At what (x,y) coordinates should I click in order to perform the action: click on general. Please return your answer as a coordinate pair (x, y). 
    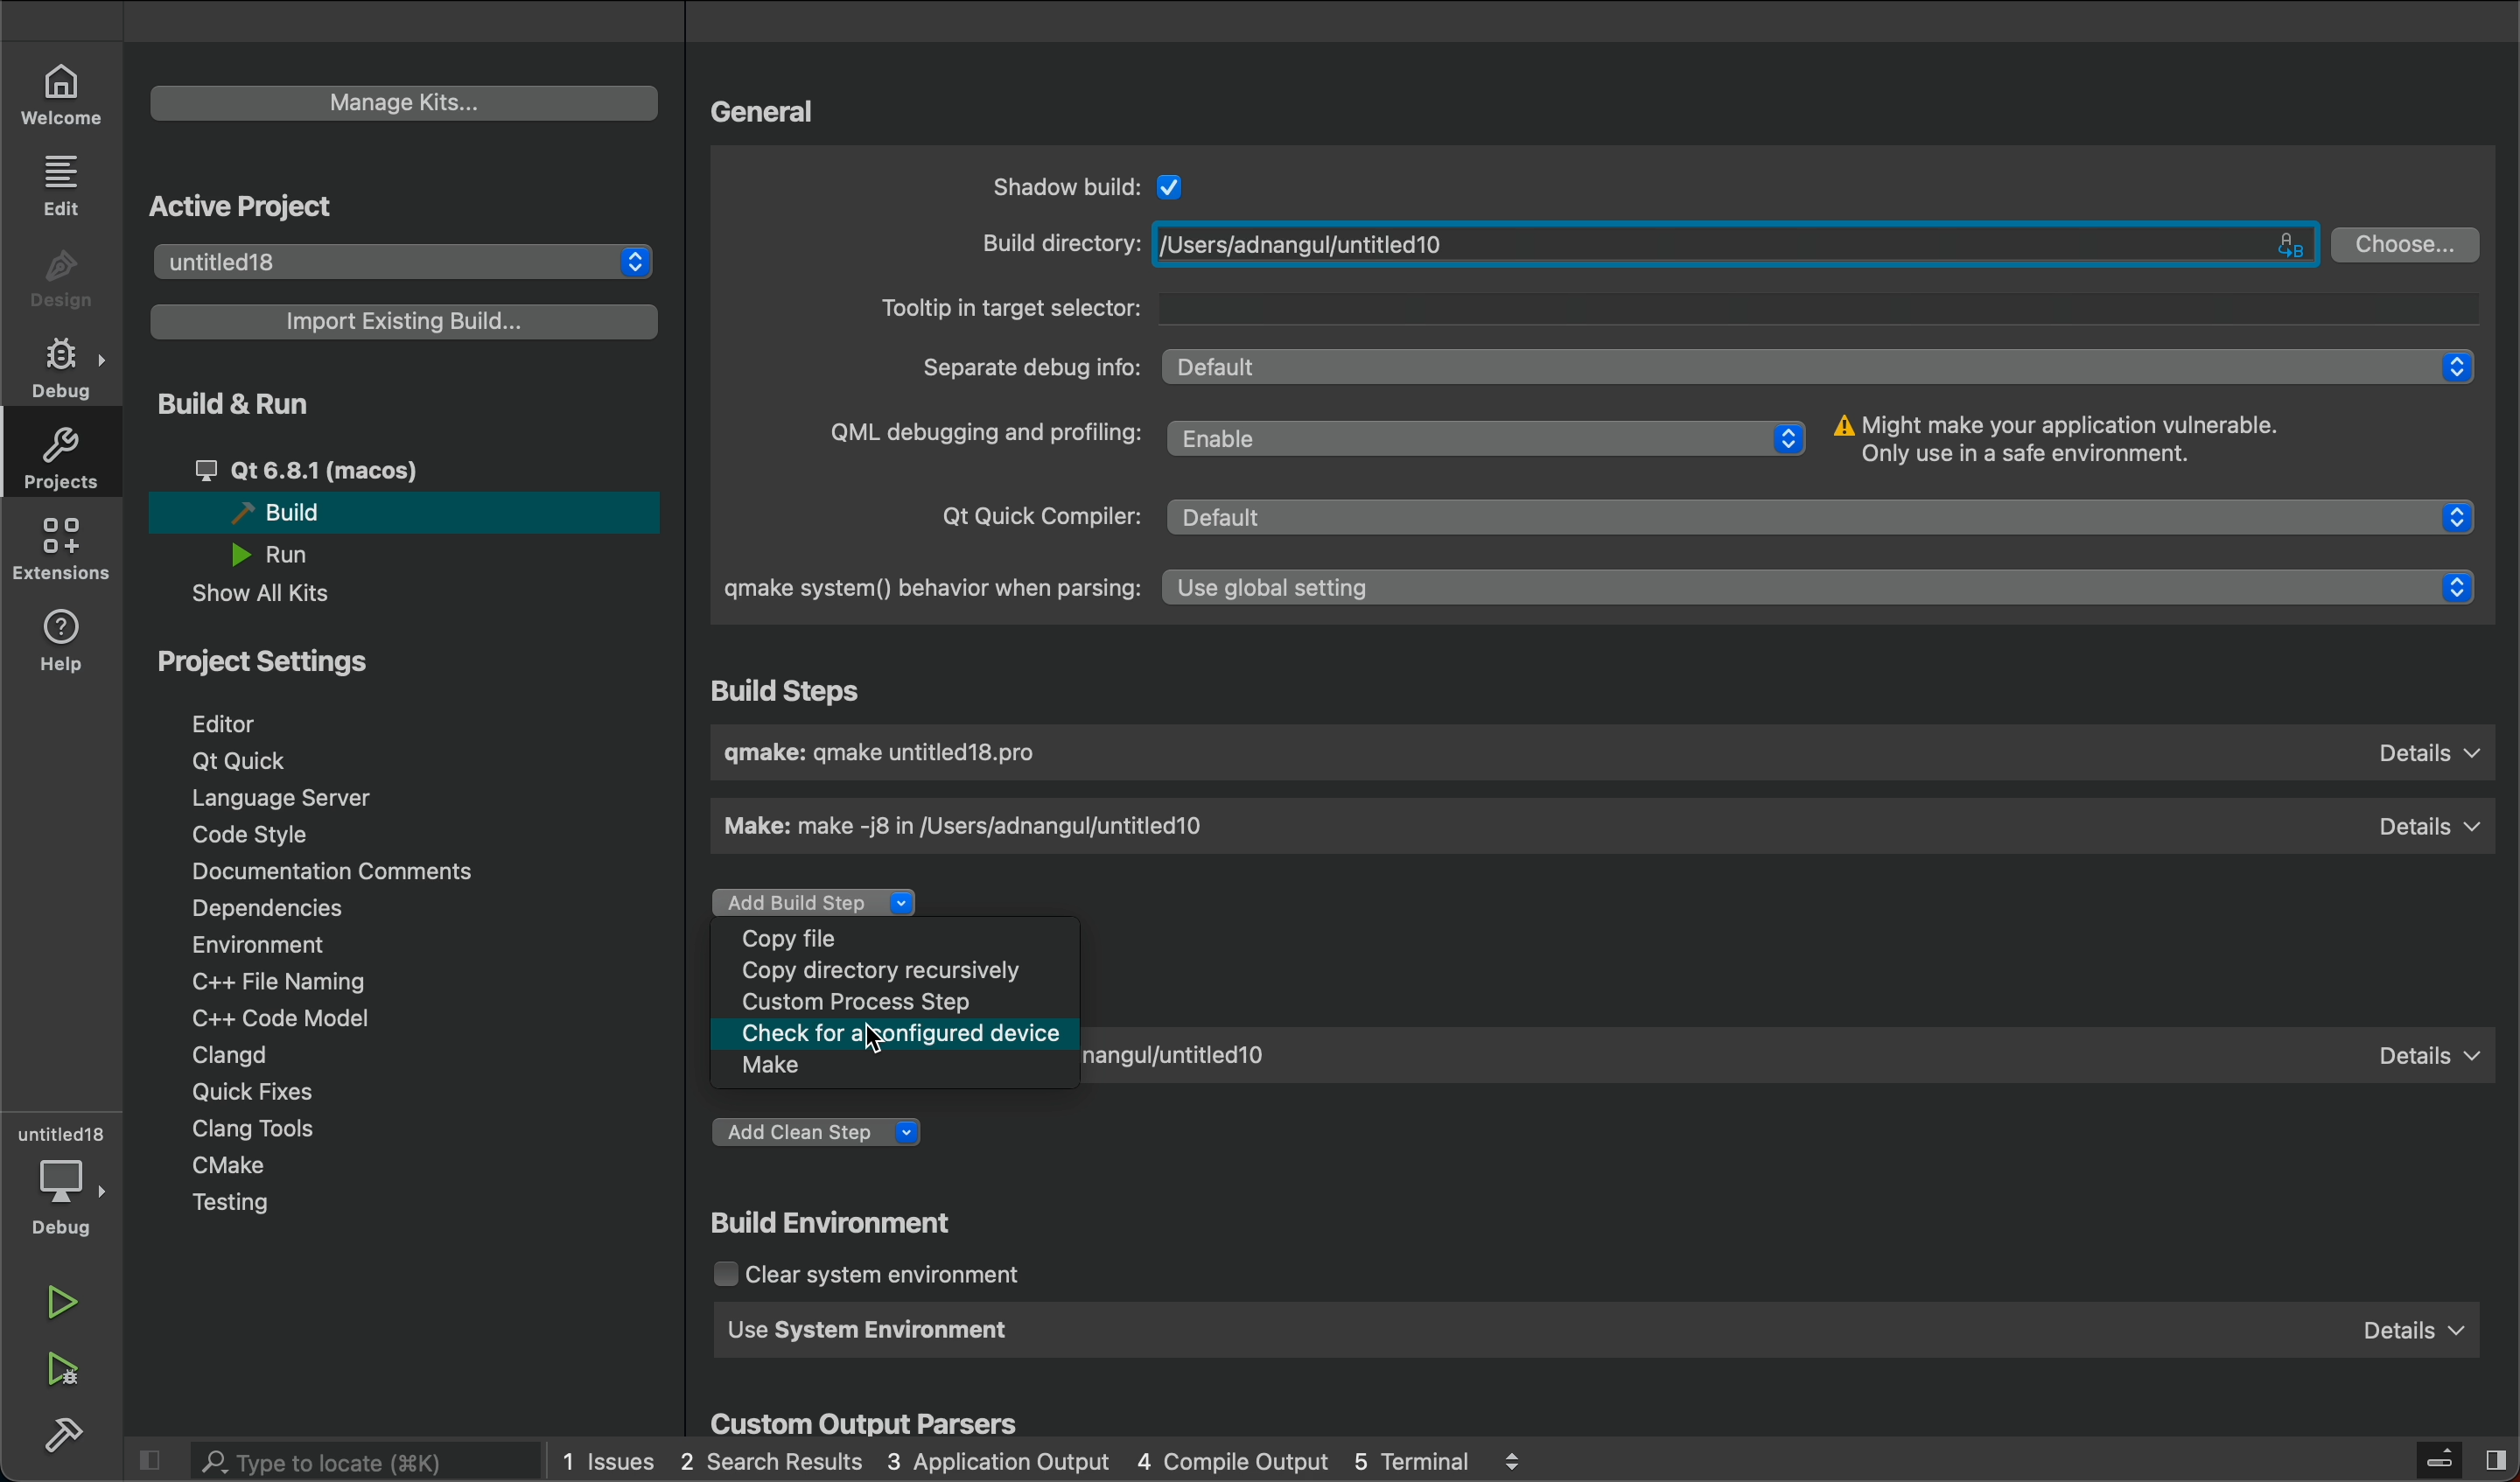
    Looking at the image, I should click on (782, 110).